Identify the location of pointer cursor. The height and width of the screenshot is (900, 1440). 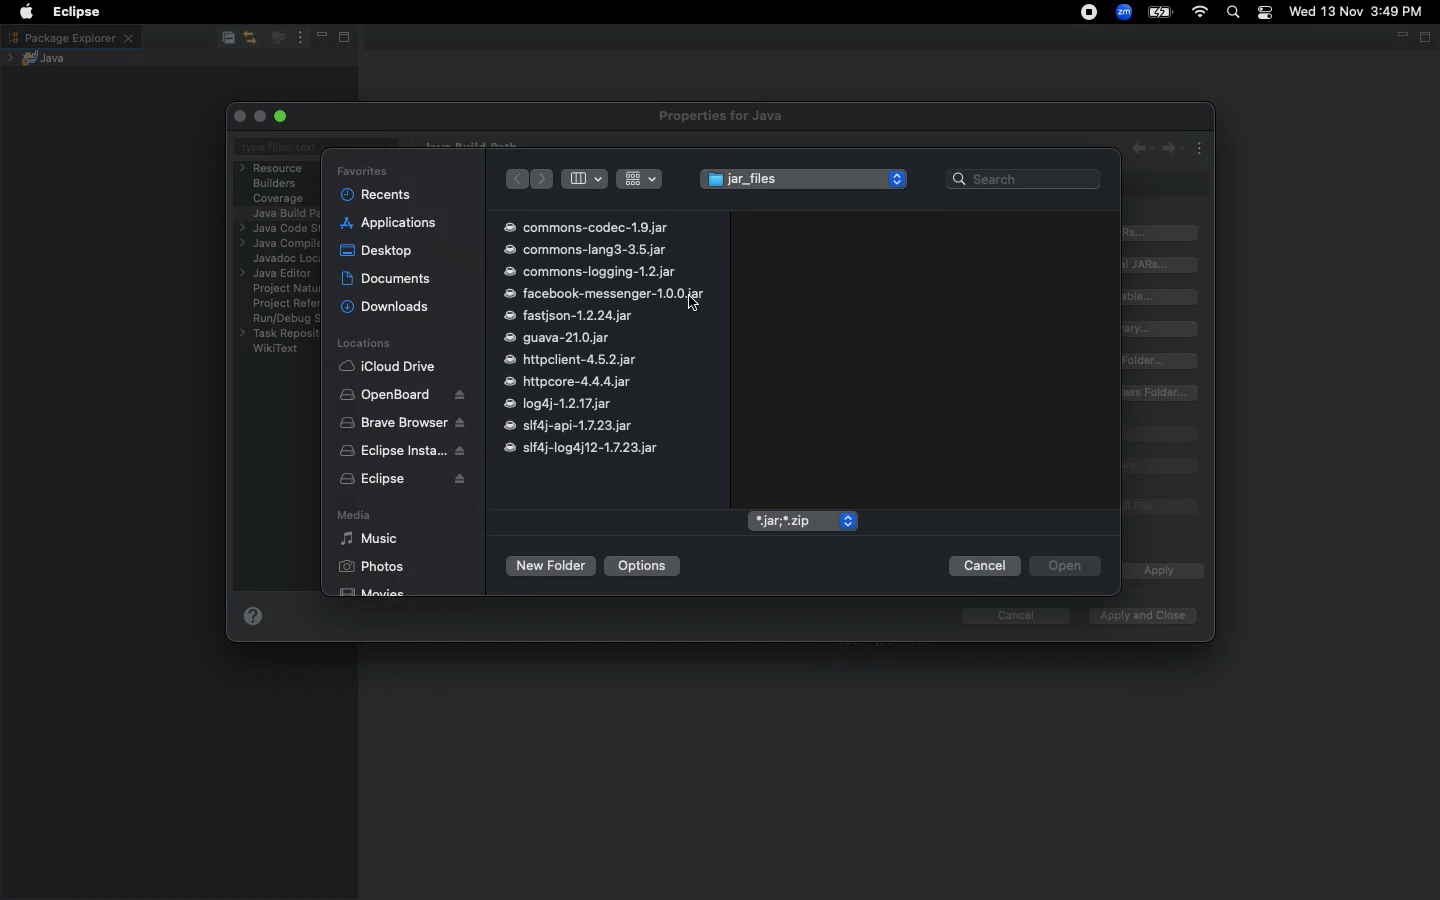
(690, 305).